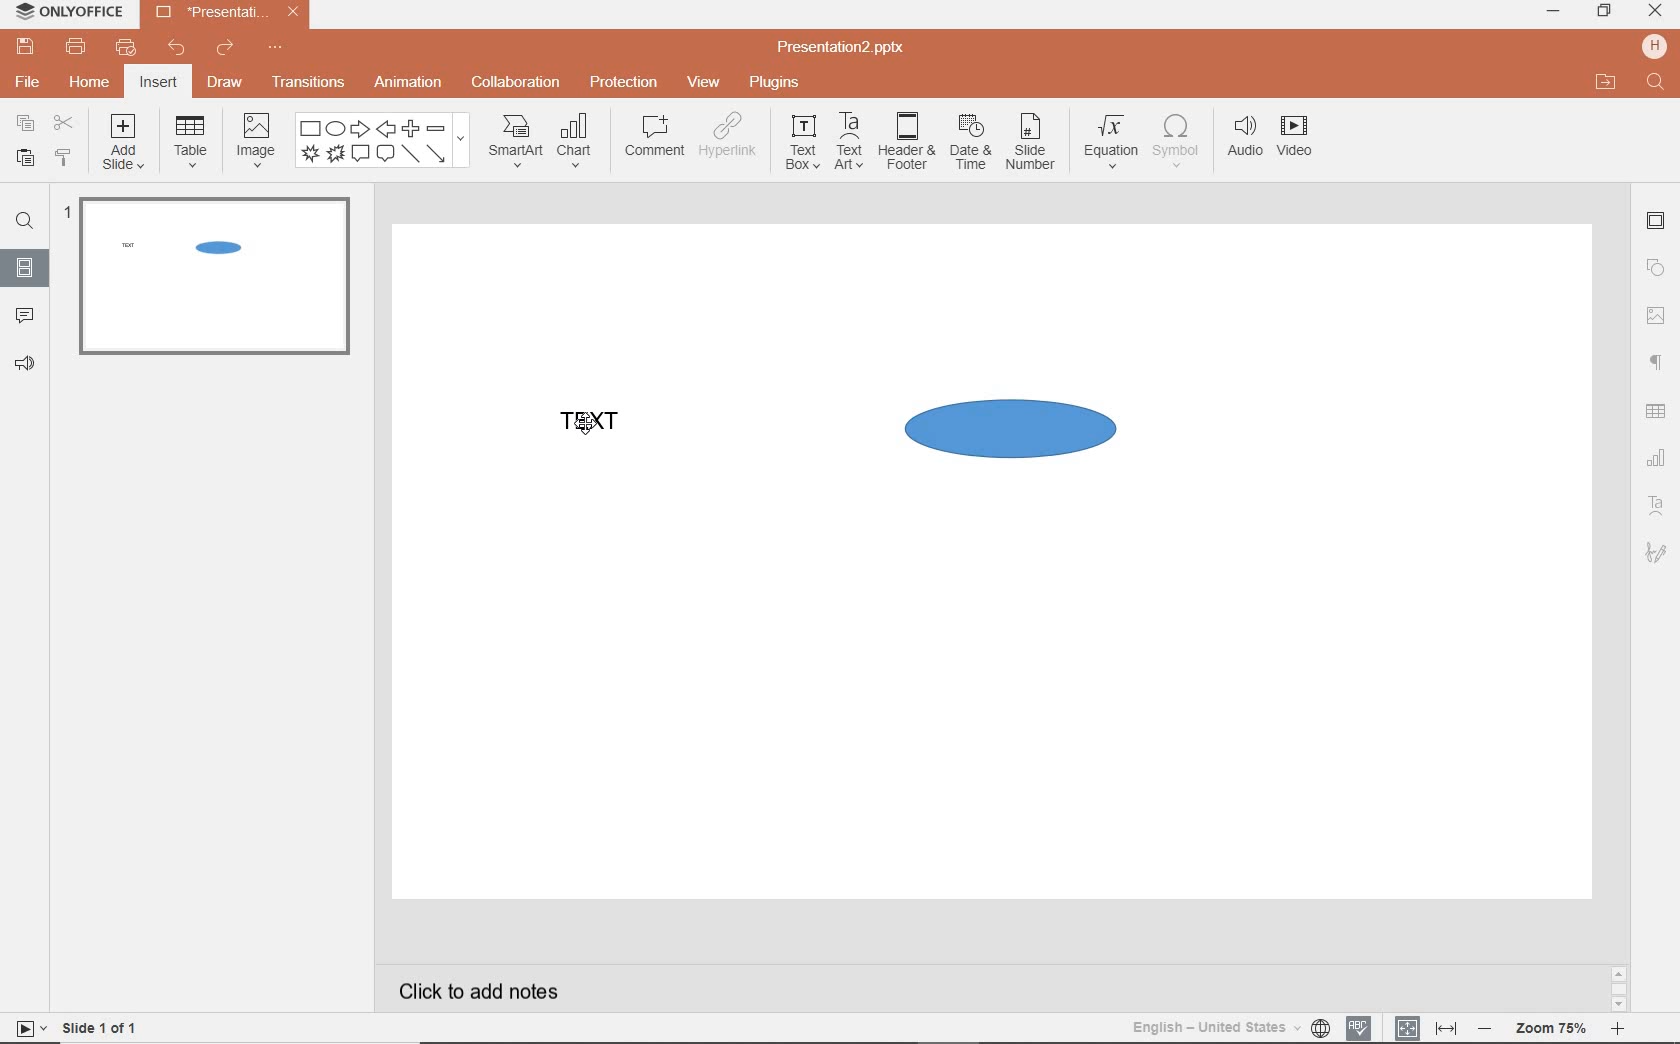 The image size is (1680, 1044). I want to click on chart, so click(579, 139).